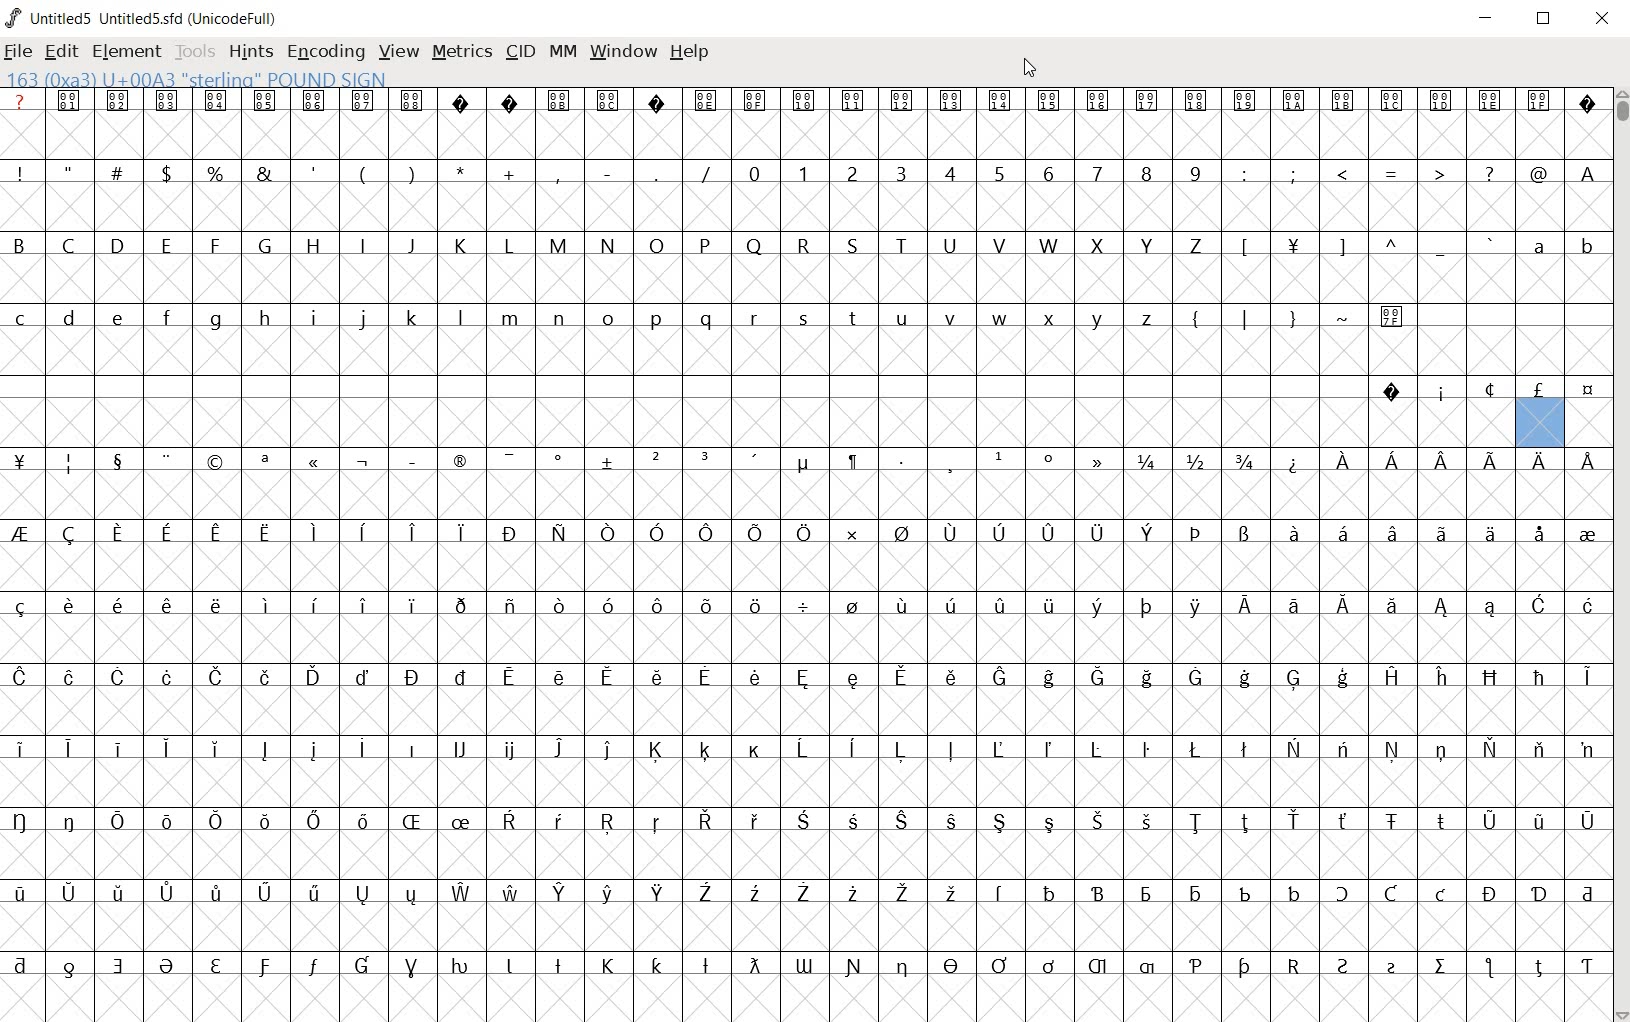 The image size is (1630, 1022). Describe the element at coordinates (1292, 461) in the screenshot. I see `Symbol` at that location.